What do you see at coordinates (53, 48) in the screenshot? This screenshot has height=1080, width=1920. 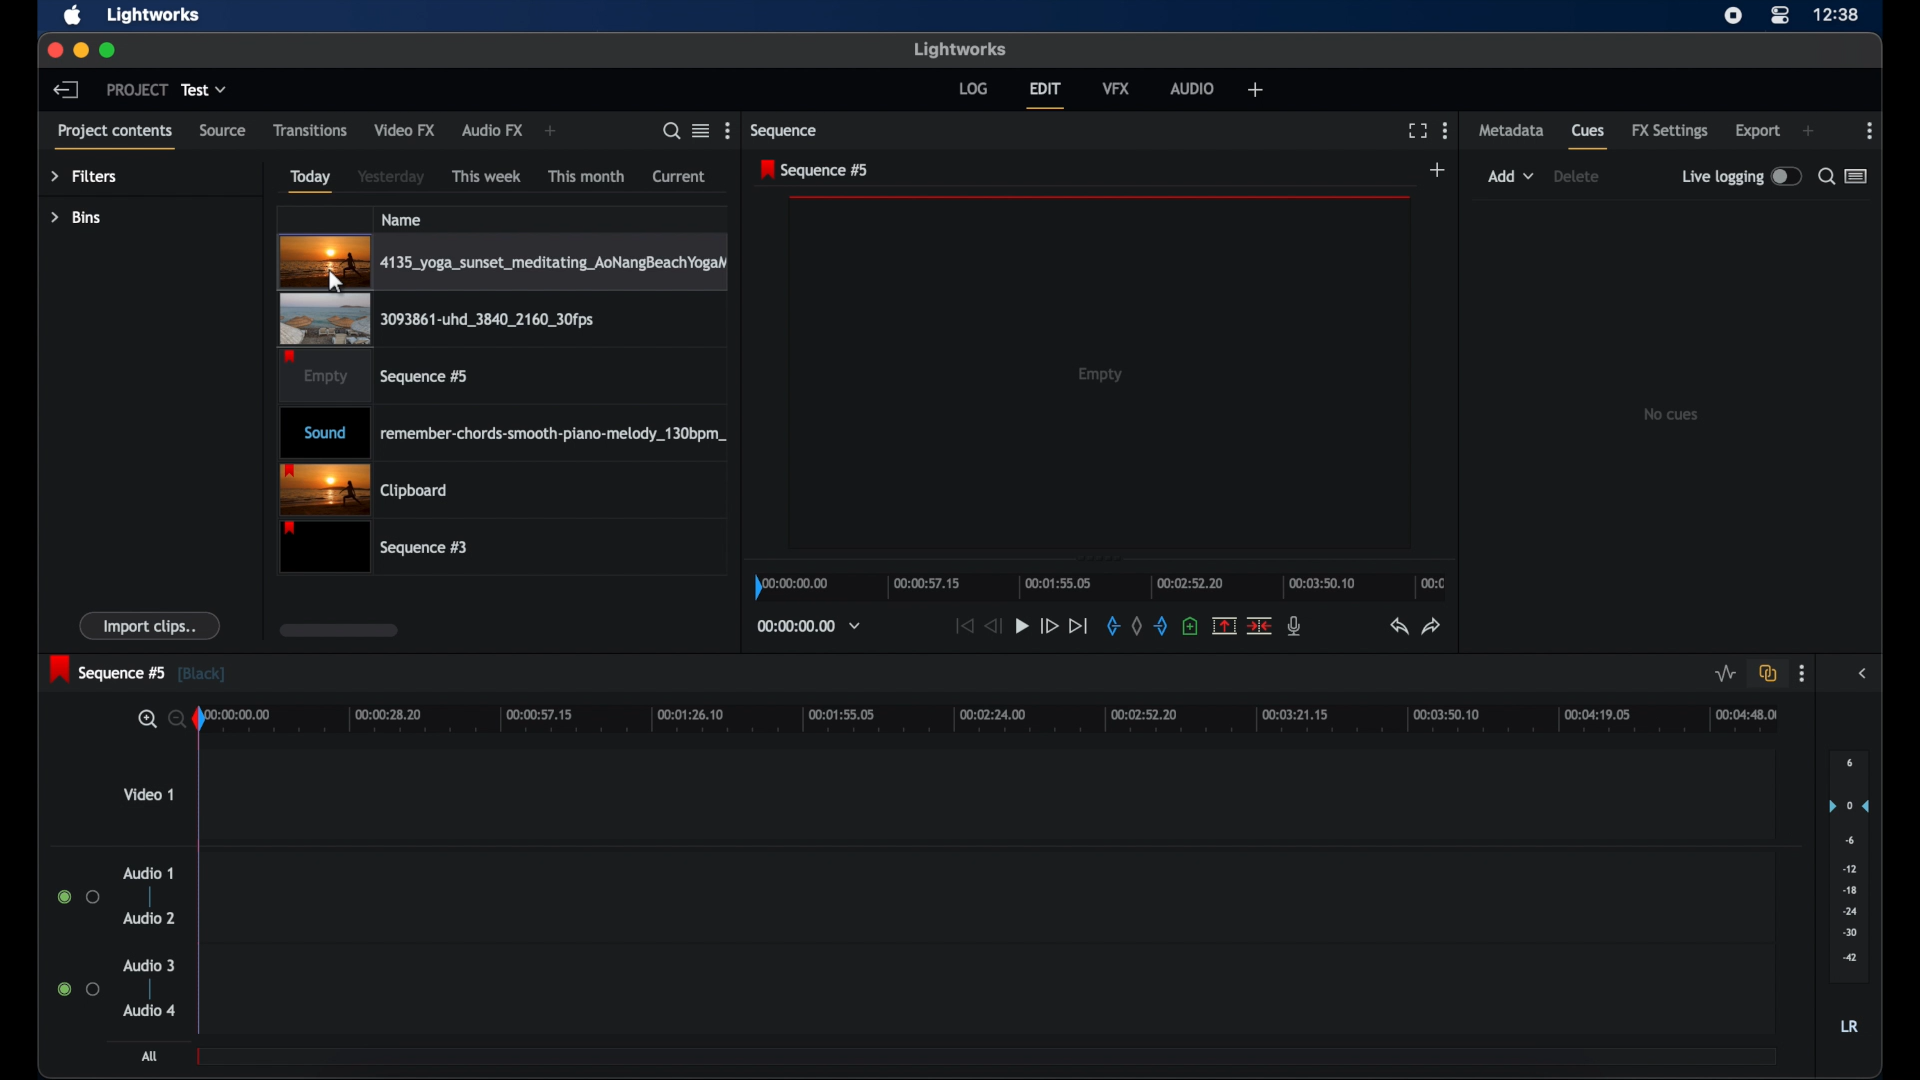 I see `close` at bounding box center [53, 48].